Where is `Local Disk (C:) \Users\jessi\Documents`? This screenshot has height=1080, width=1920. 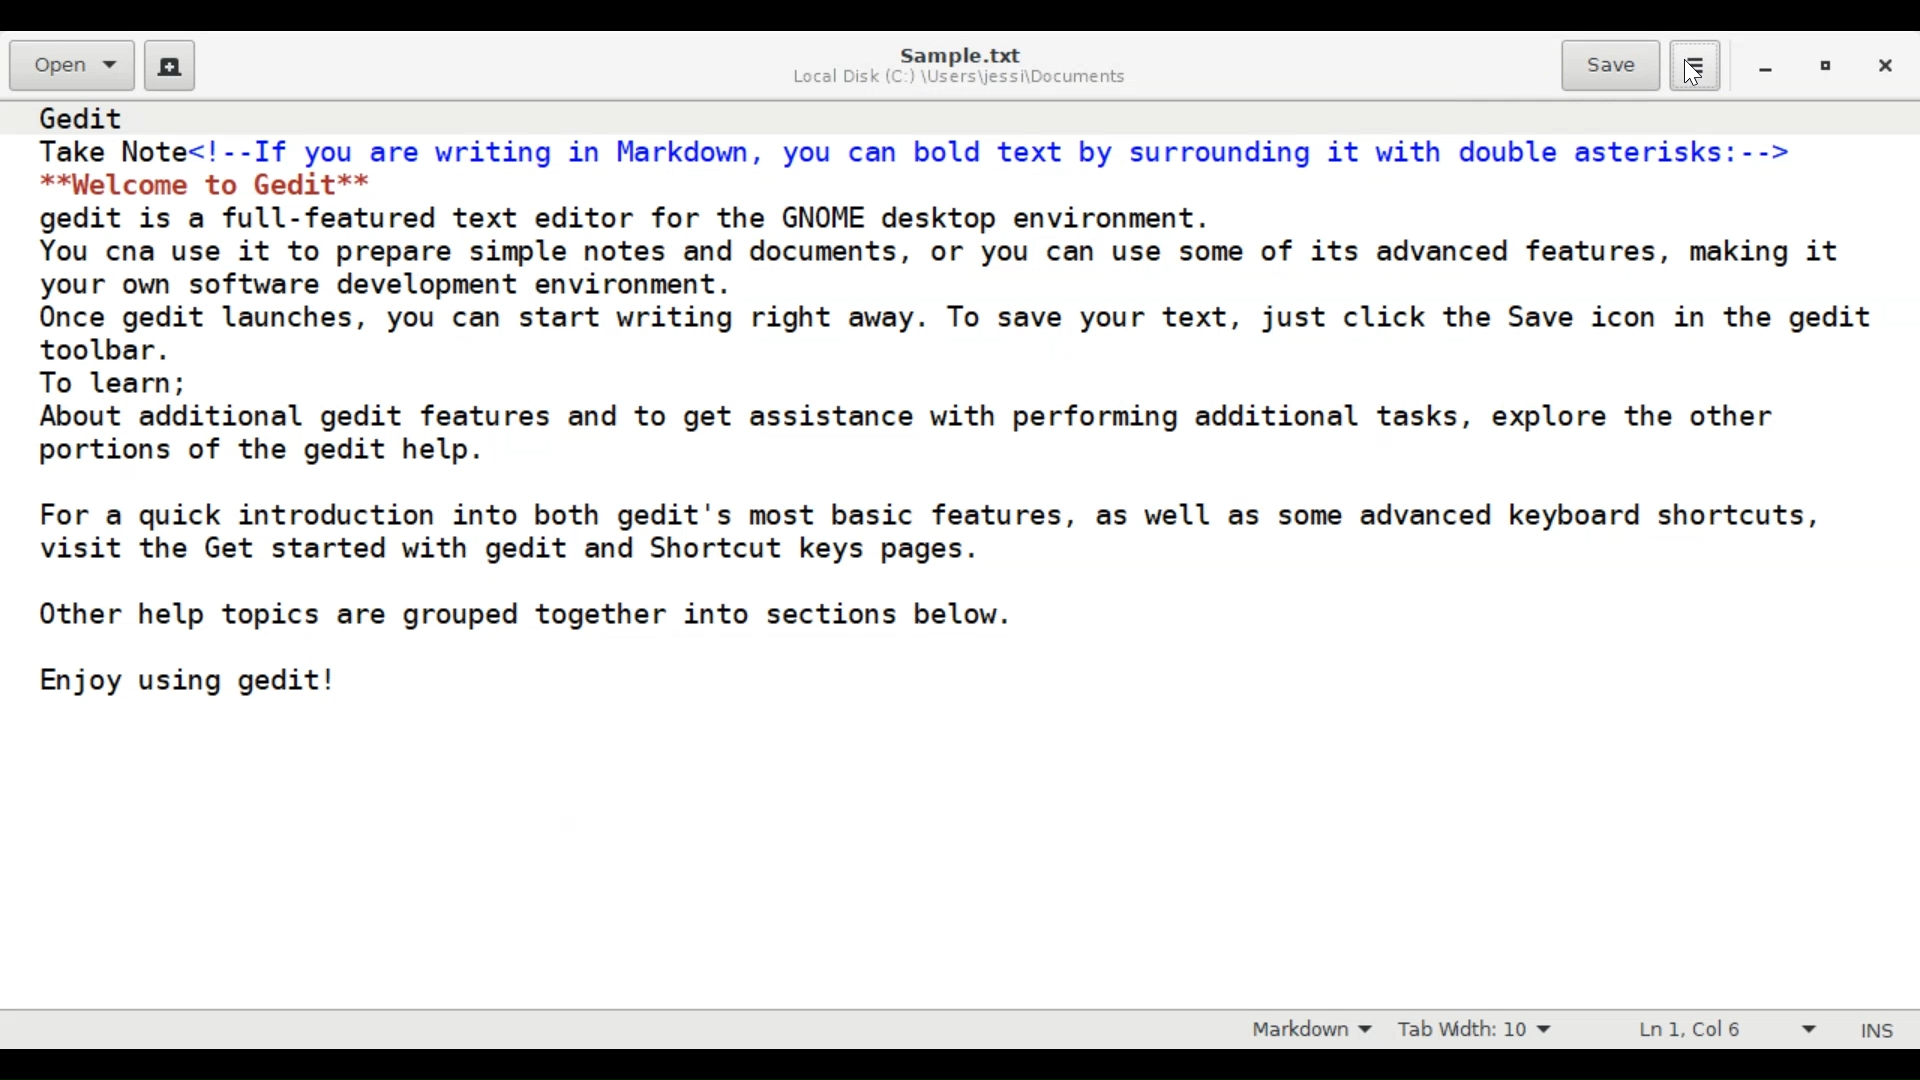
Local Disk (C:) \Users\jessi\Documents is located at coordinates (960, 79).